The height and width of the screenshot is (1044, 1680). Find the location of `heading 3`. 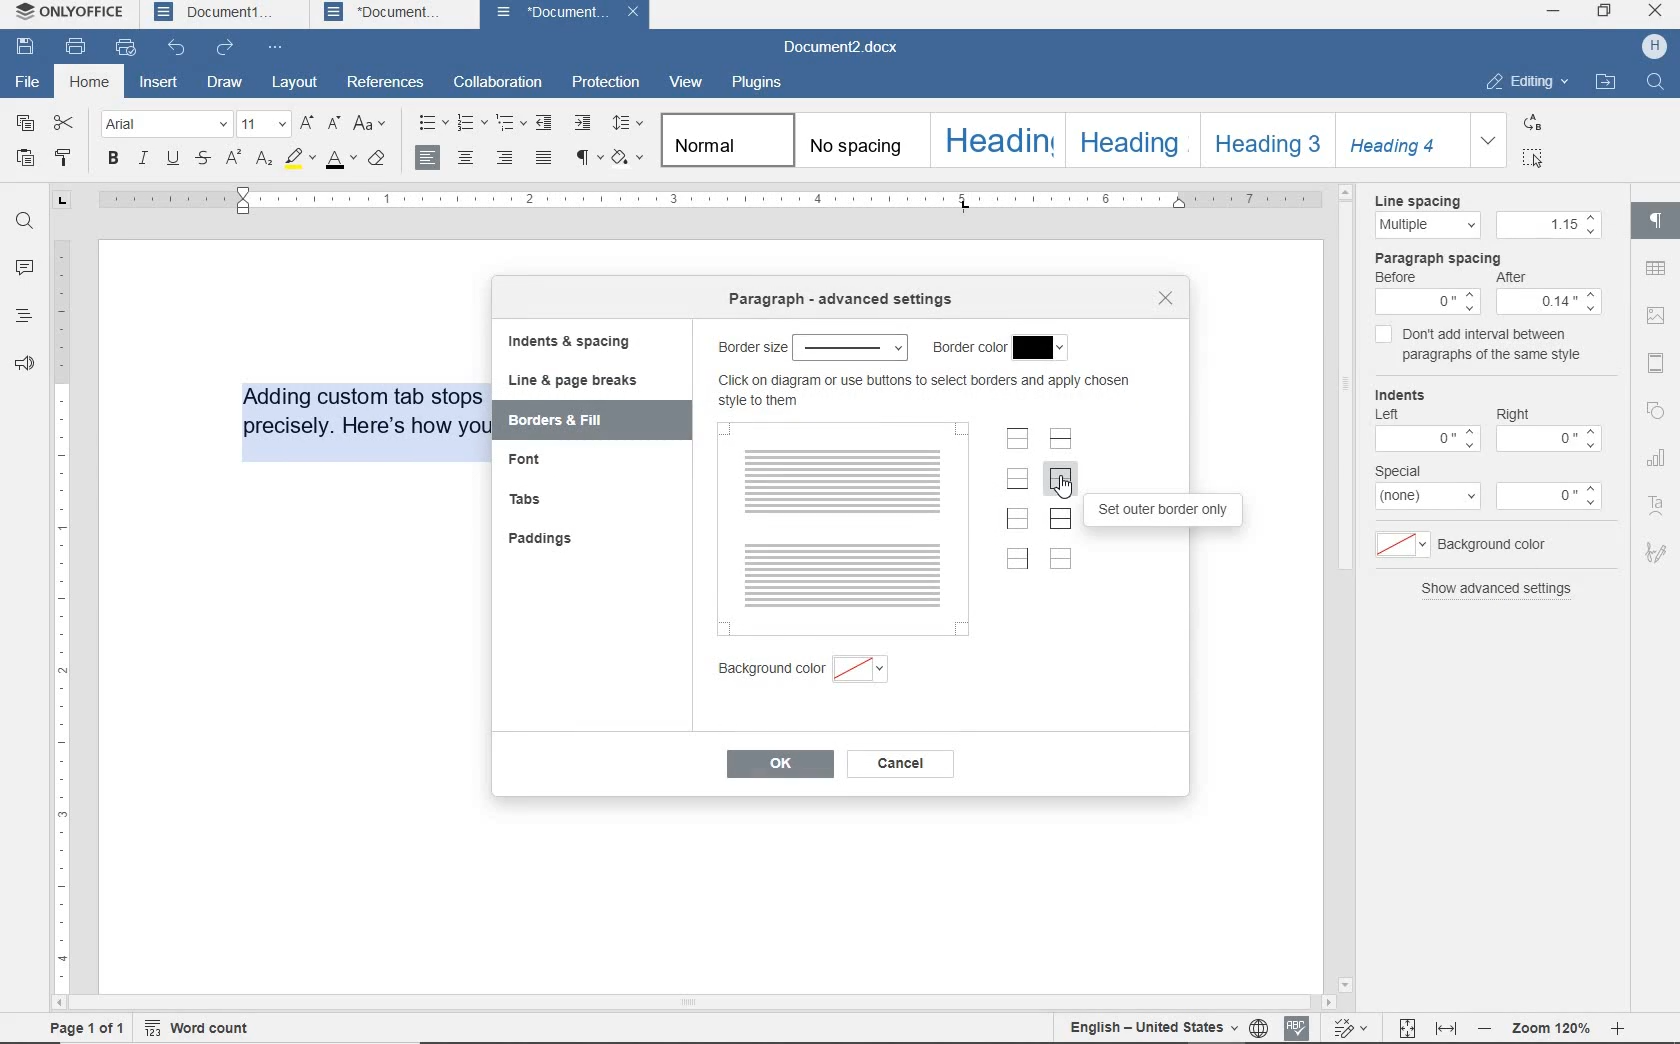

heading 3 is located at coordinates (1268, 142).